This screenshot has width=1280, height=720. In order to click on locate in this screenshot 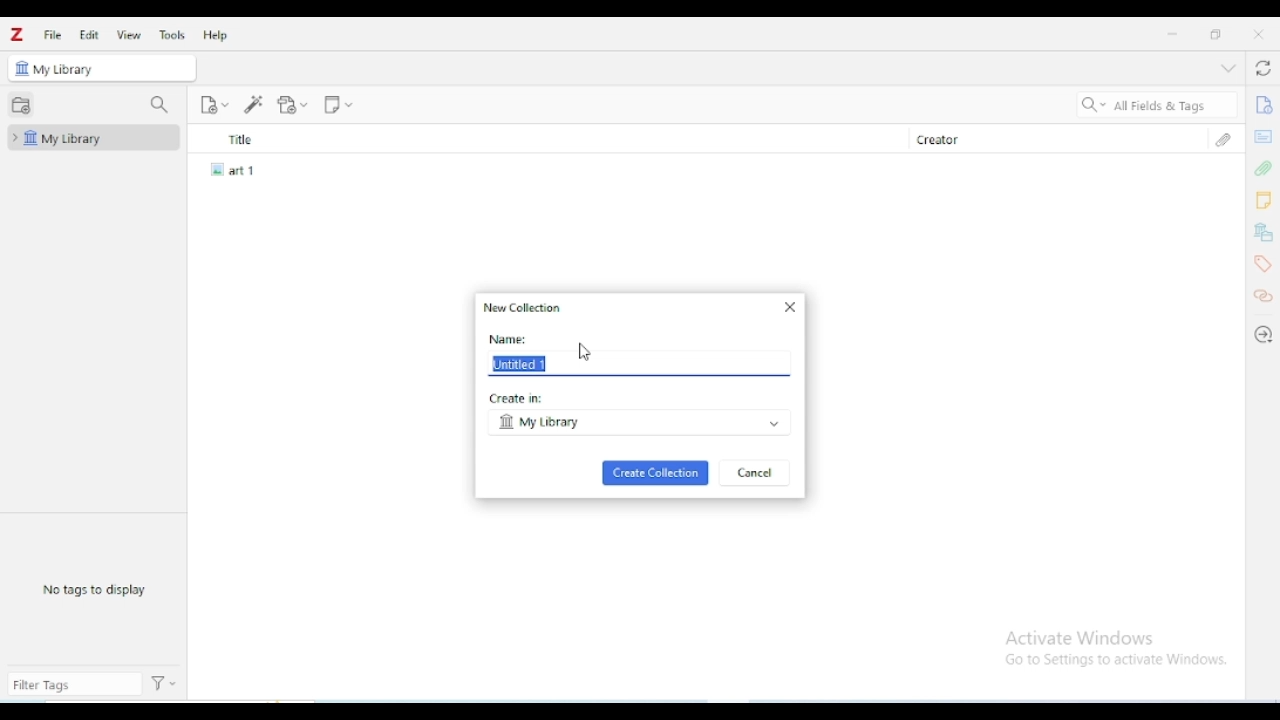, I will do `click(1263, 335)`.